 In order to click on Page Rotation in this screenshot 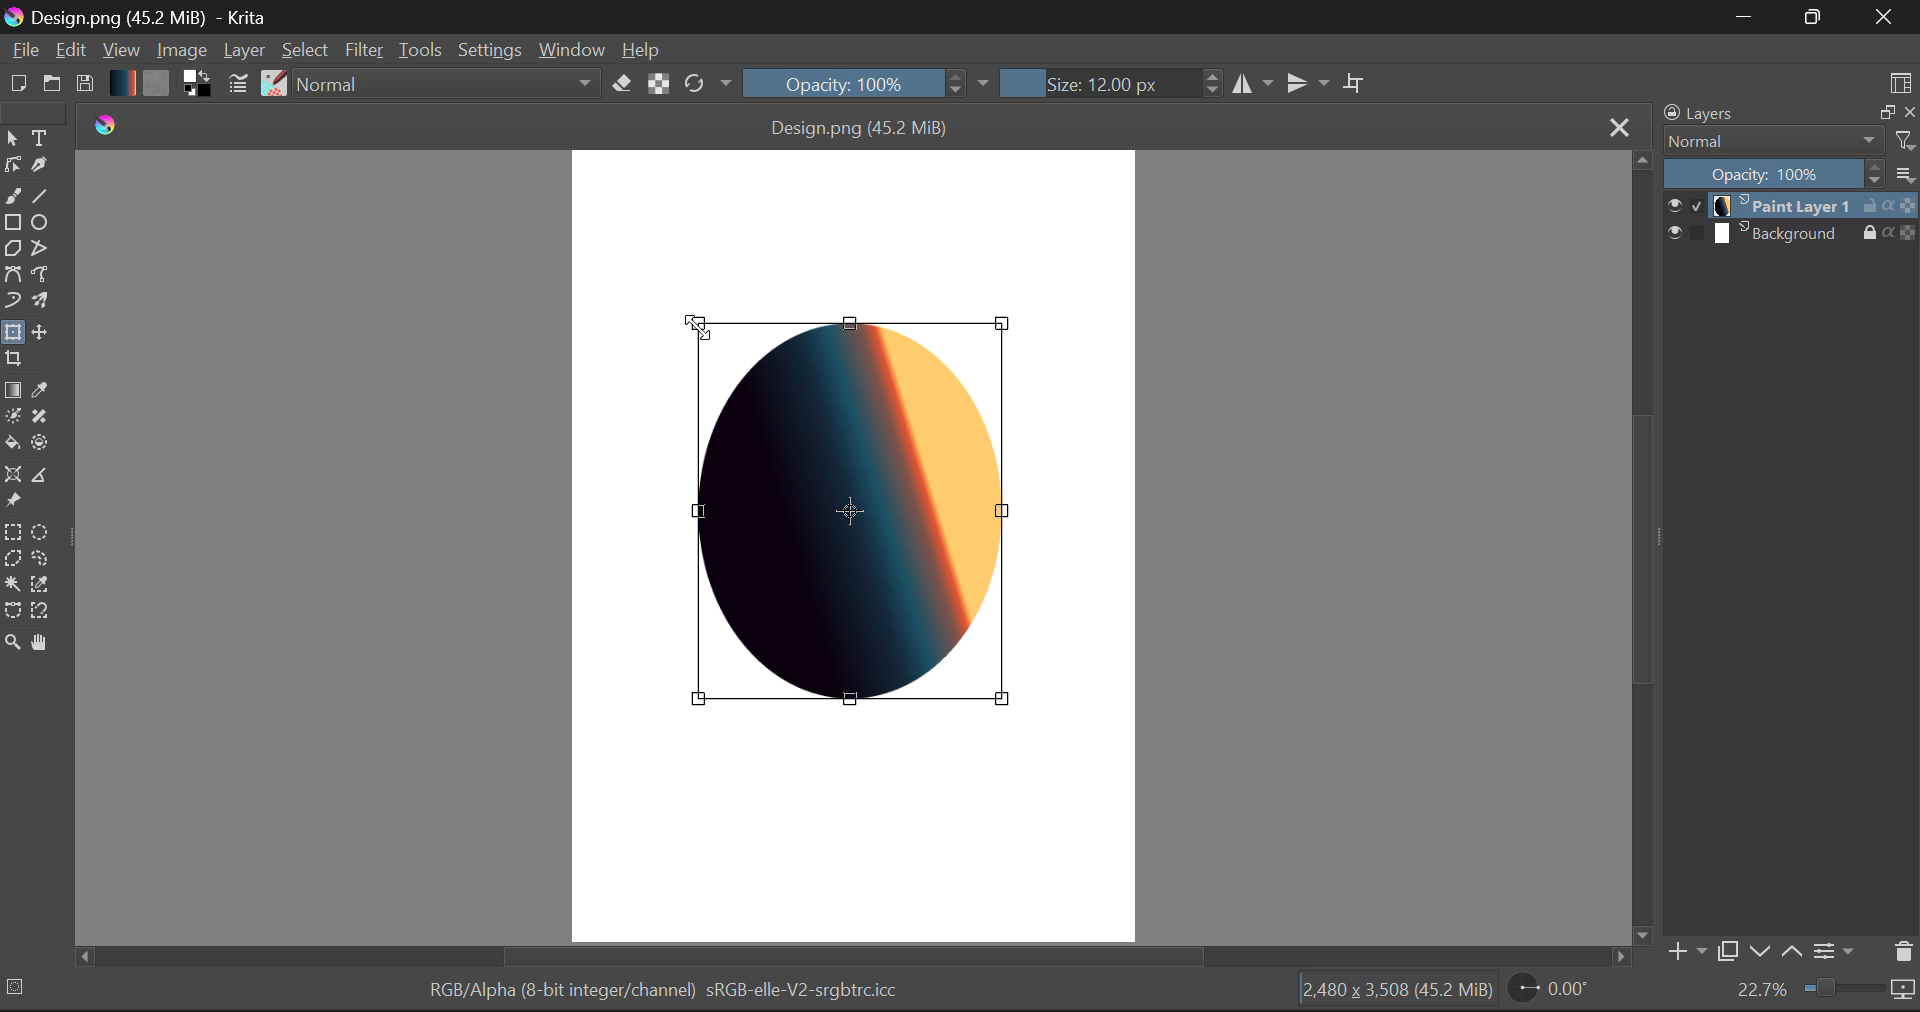, I will do `click(1547, 991)`.